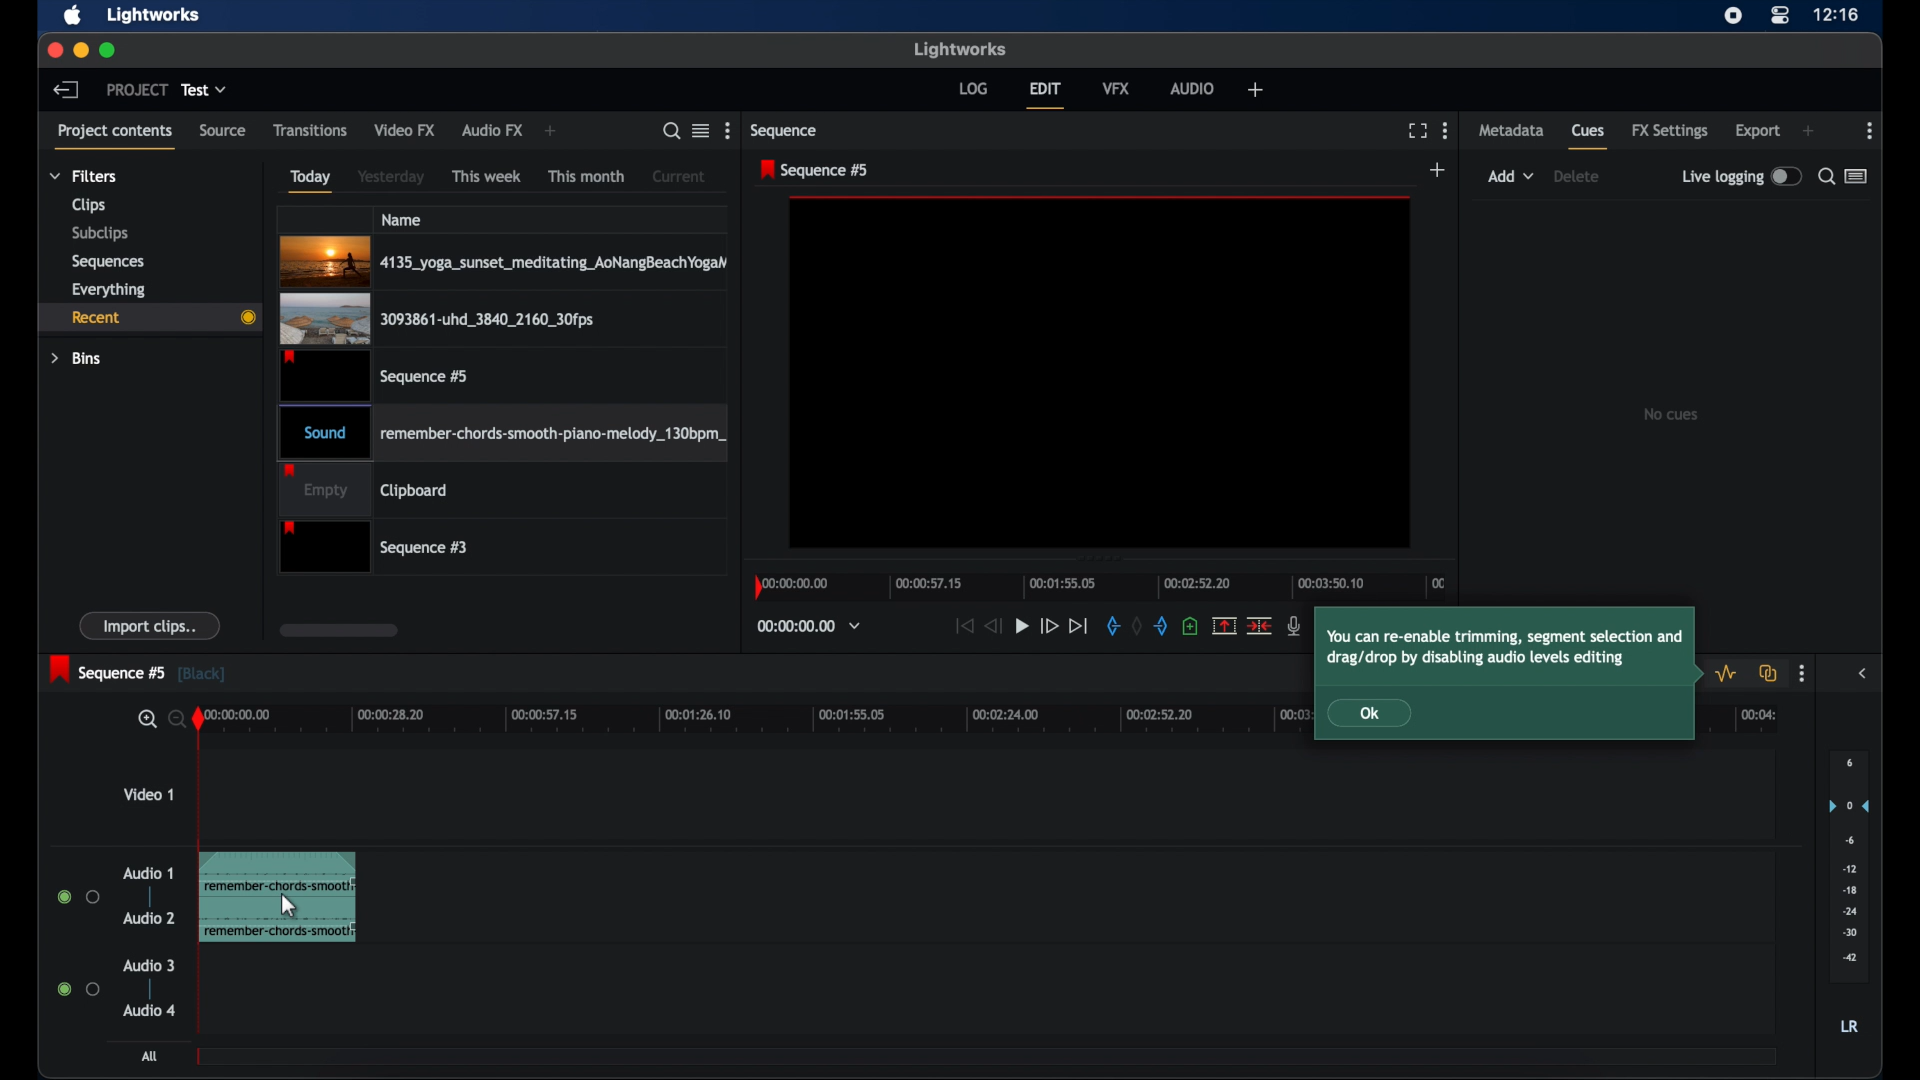  Describe the element at coordinates (1825, 176) in the screenshot. I see `search` at that location.